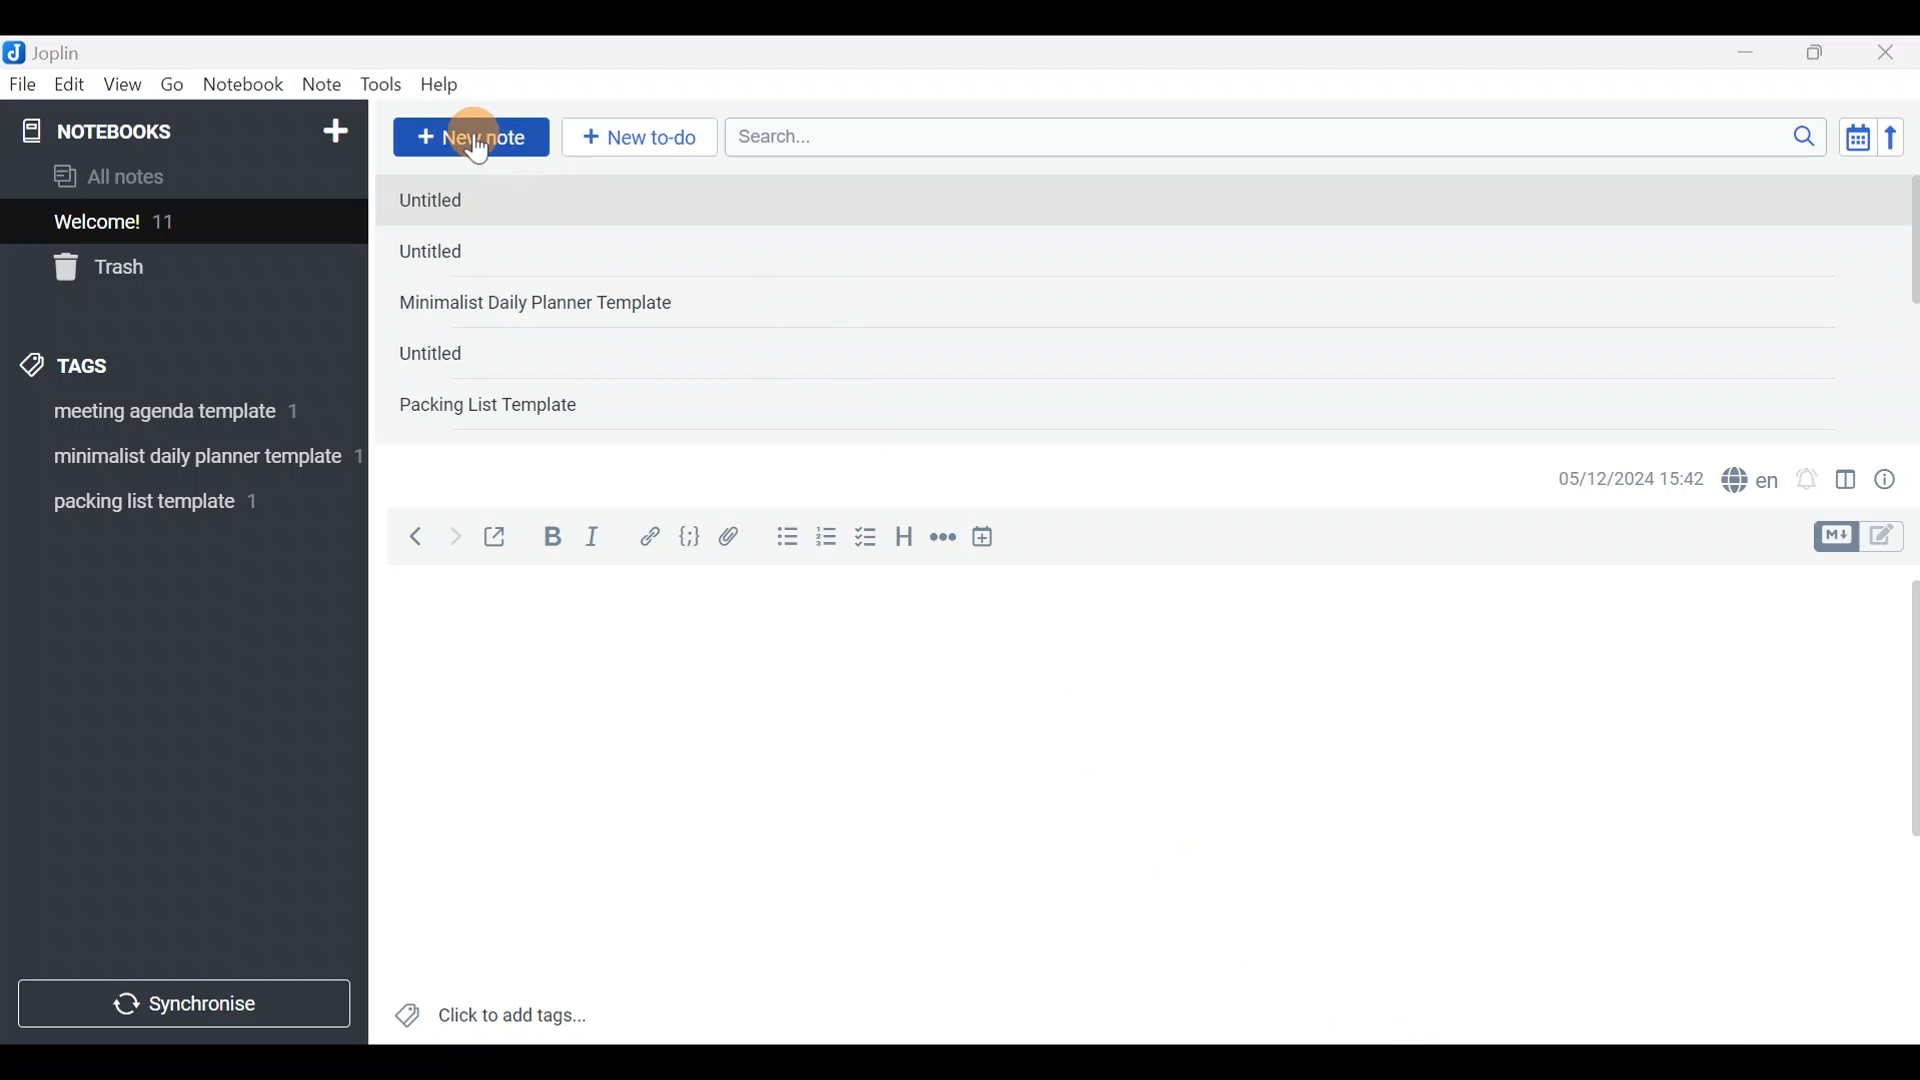  Describe the element at coordinates (943, 539) in the screenshot. I see `Horizontal rule` at that location.